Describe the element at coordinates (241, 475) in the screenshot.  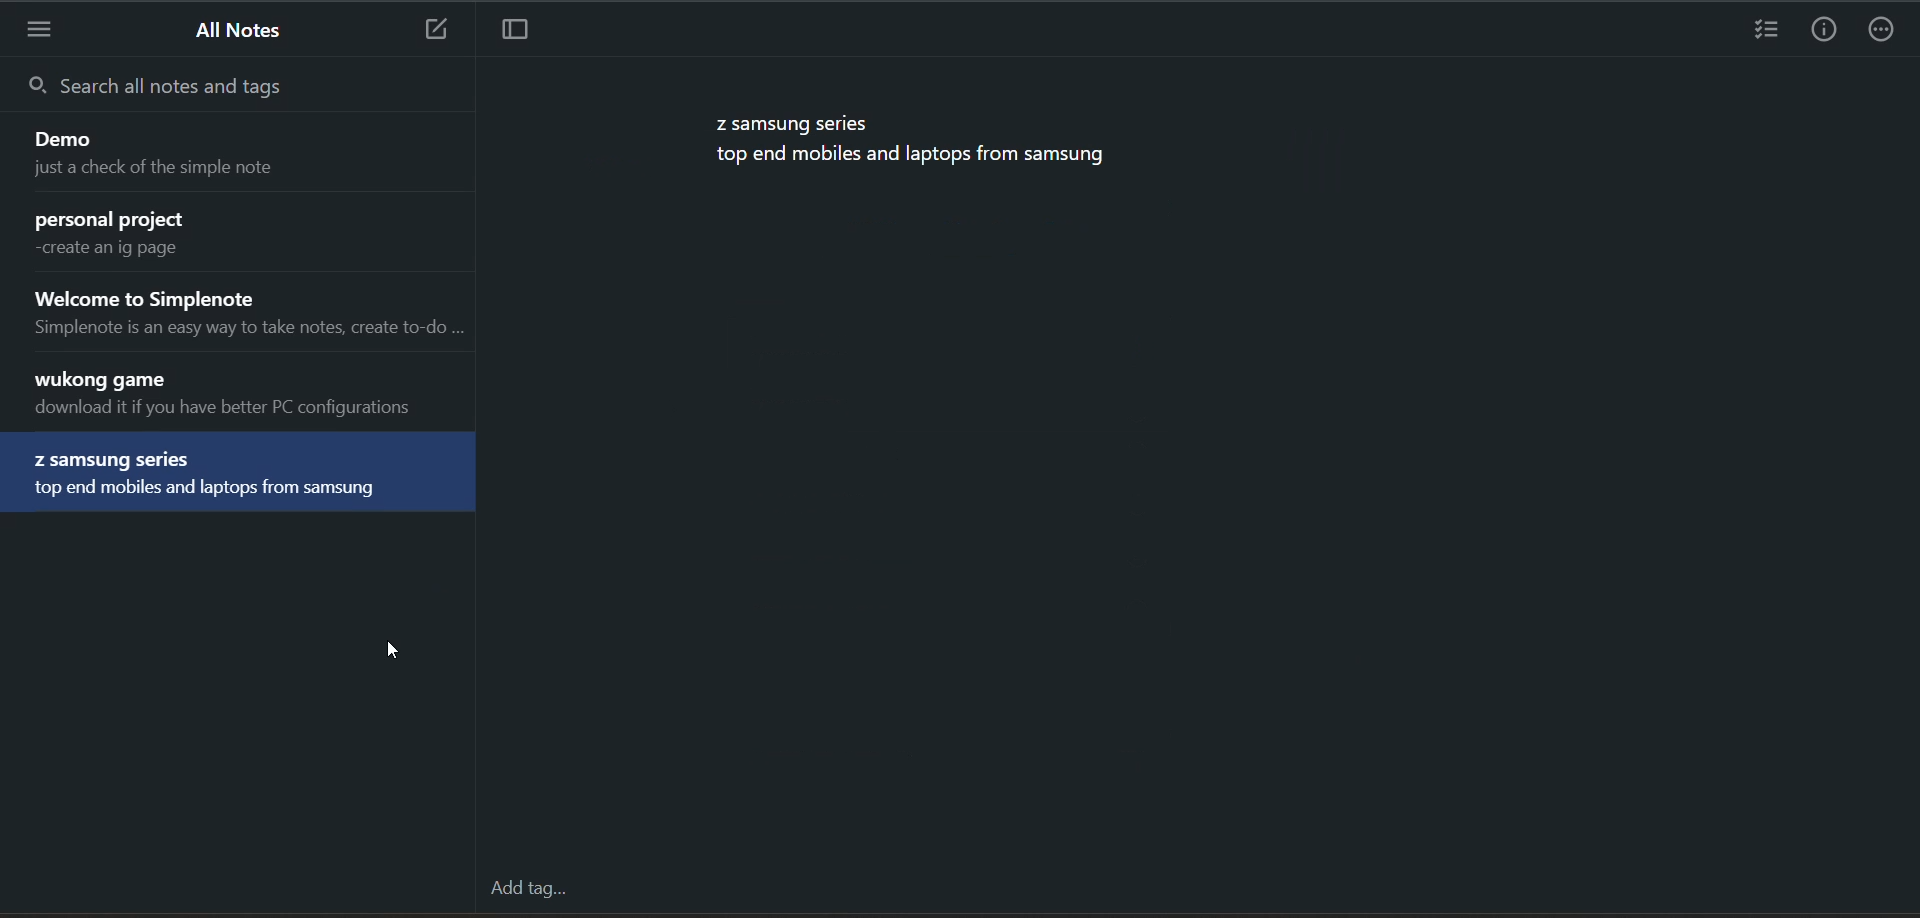
I see `Z samsung series
top end mobiles and laptops from samsung` at that location.